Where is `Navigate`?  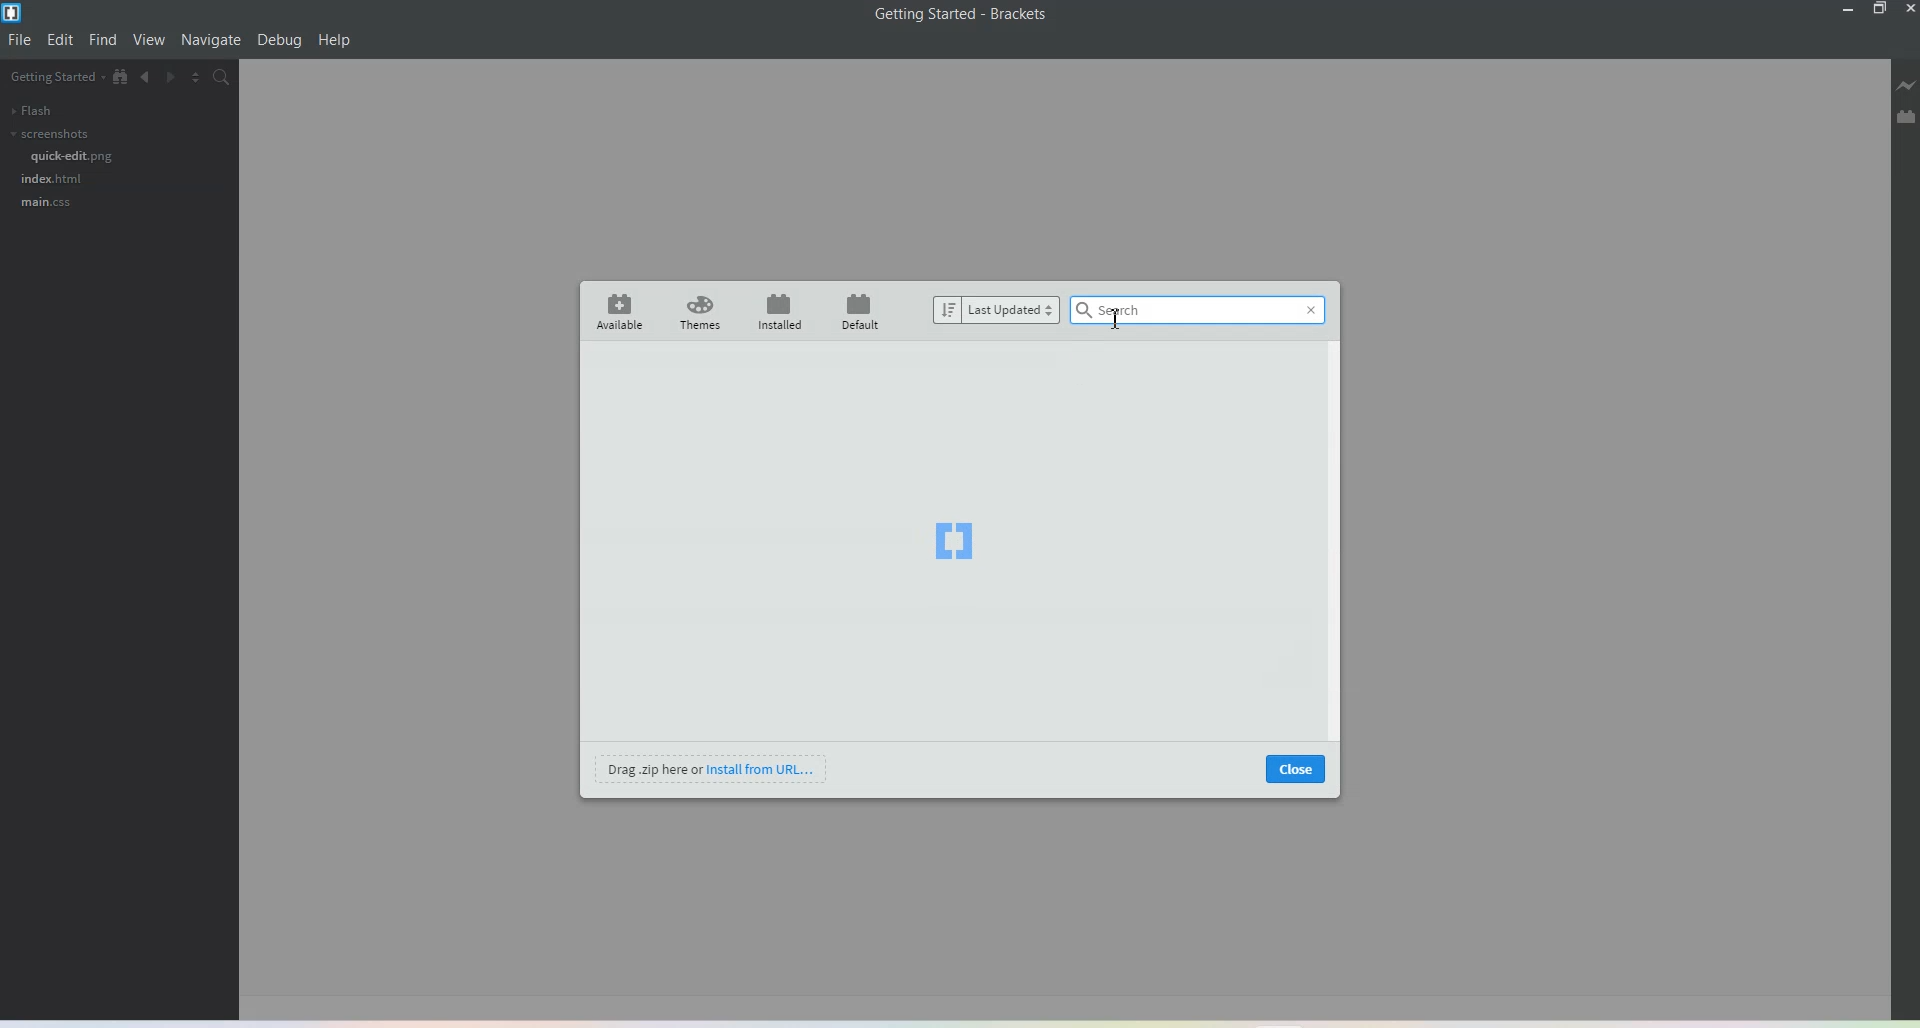 Navigate is located at coordinates (211, 40).